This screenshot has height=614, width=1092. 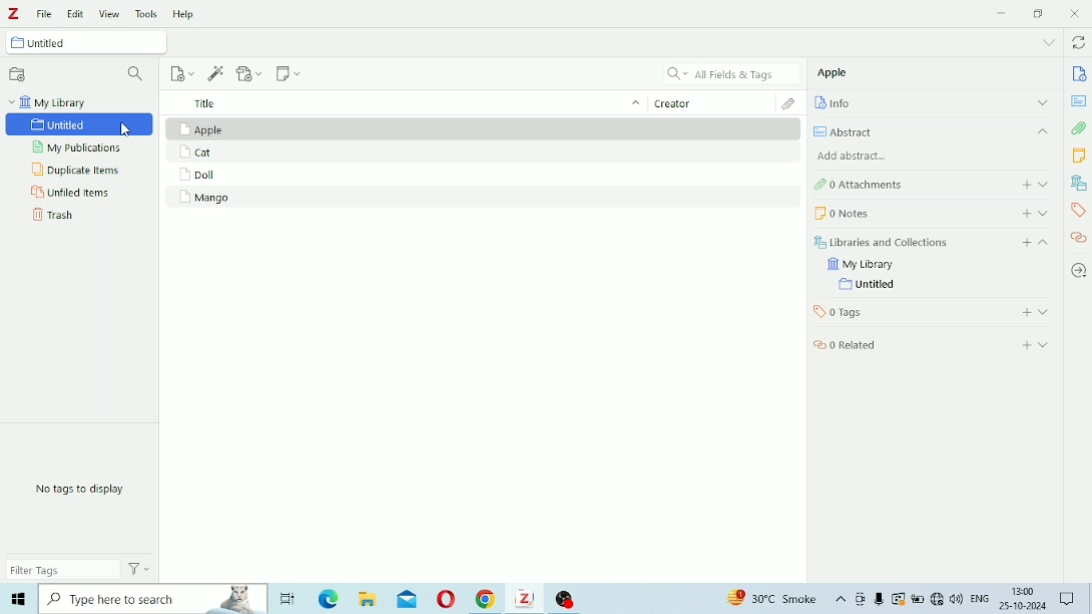 What do you see at coordinates (183, 72) in the screenshot?
I see `New Item` at bounding box center [183, 72].